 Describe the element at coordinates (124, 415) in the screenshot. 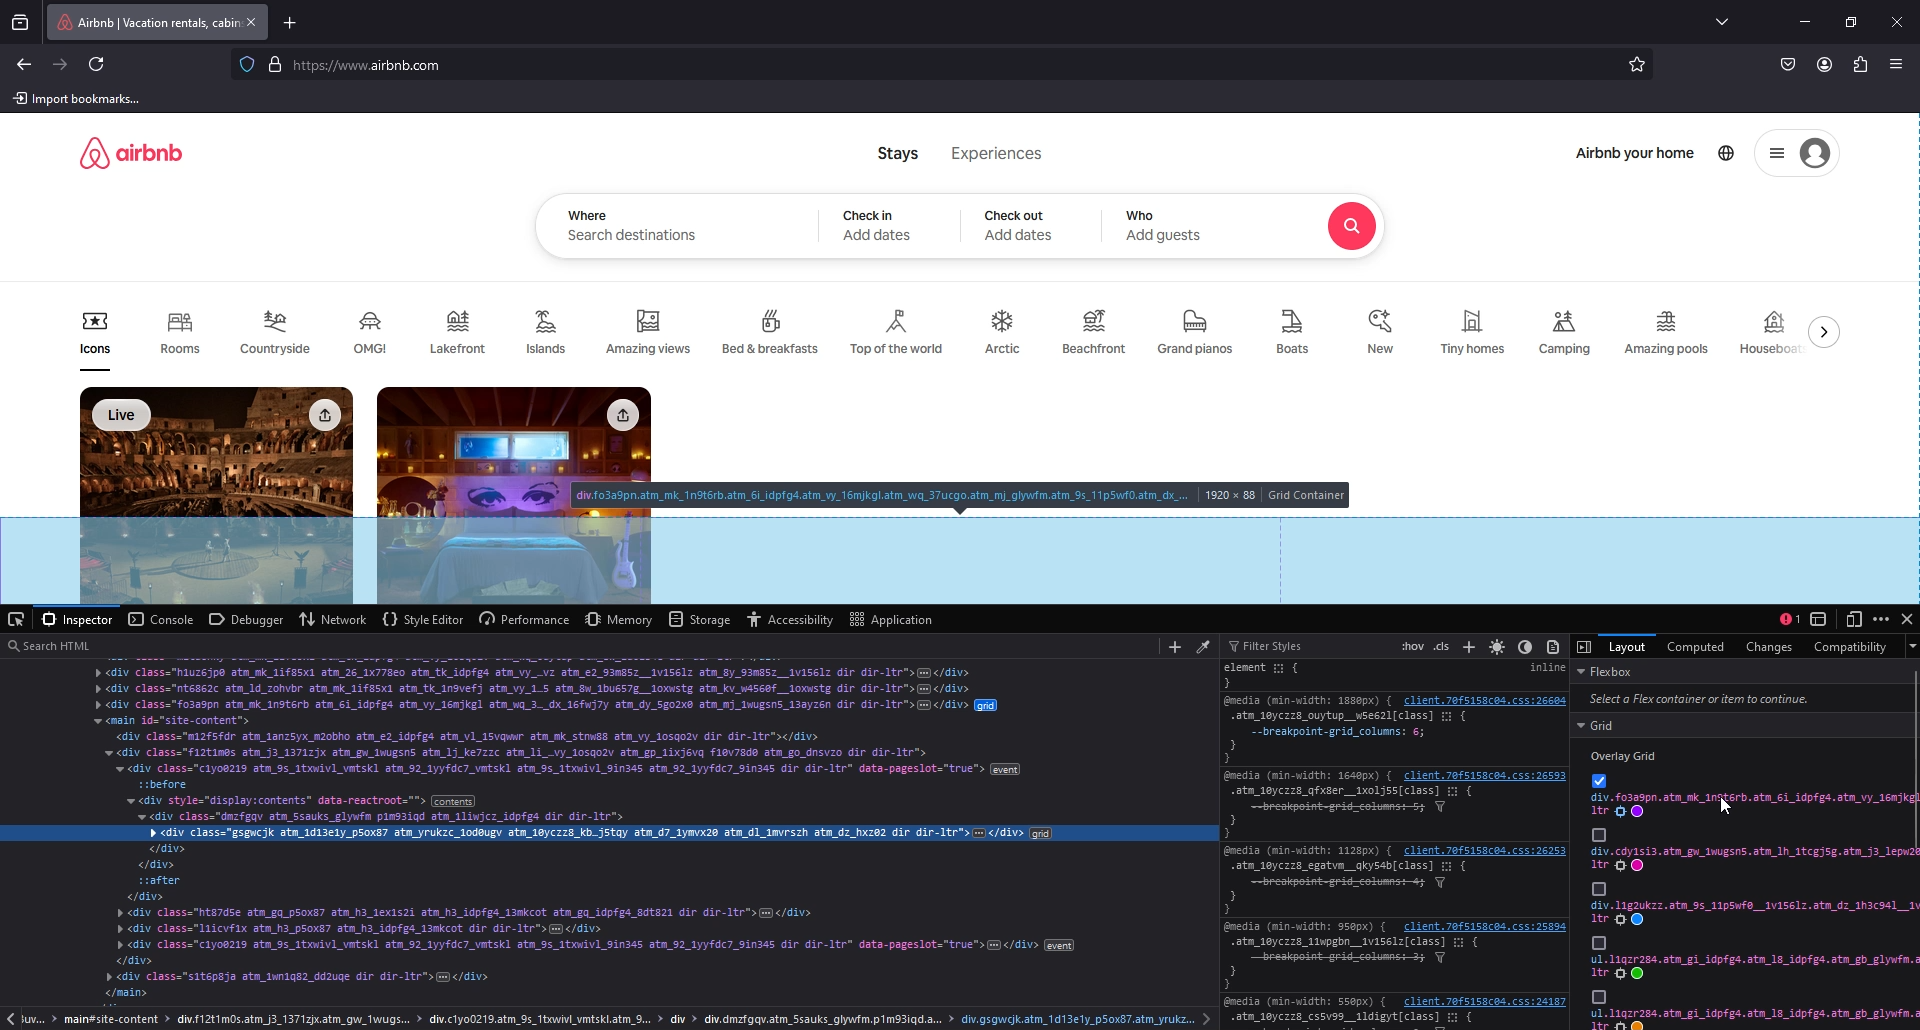

I see `live` at that location.